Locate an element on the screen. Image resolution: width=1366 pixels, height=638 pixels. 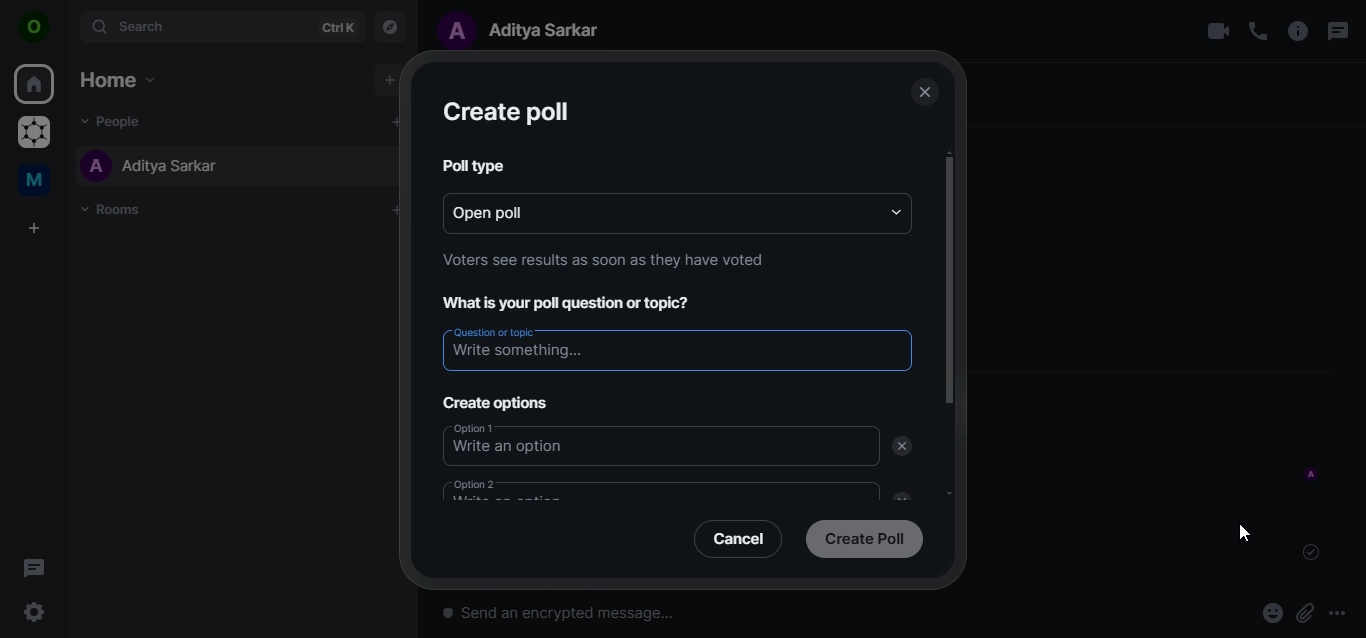
people is located at coordinates (118, 120).